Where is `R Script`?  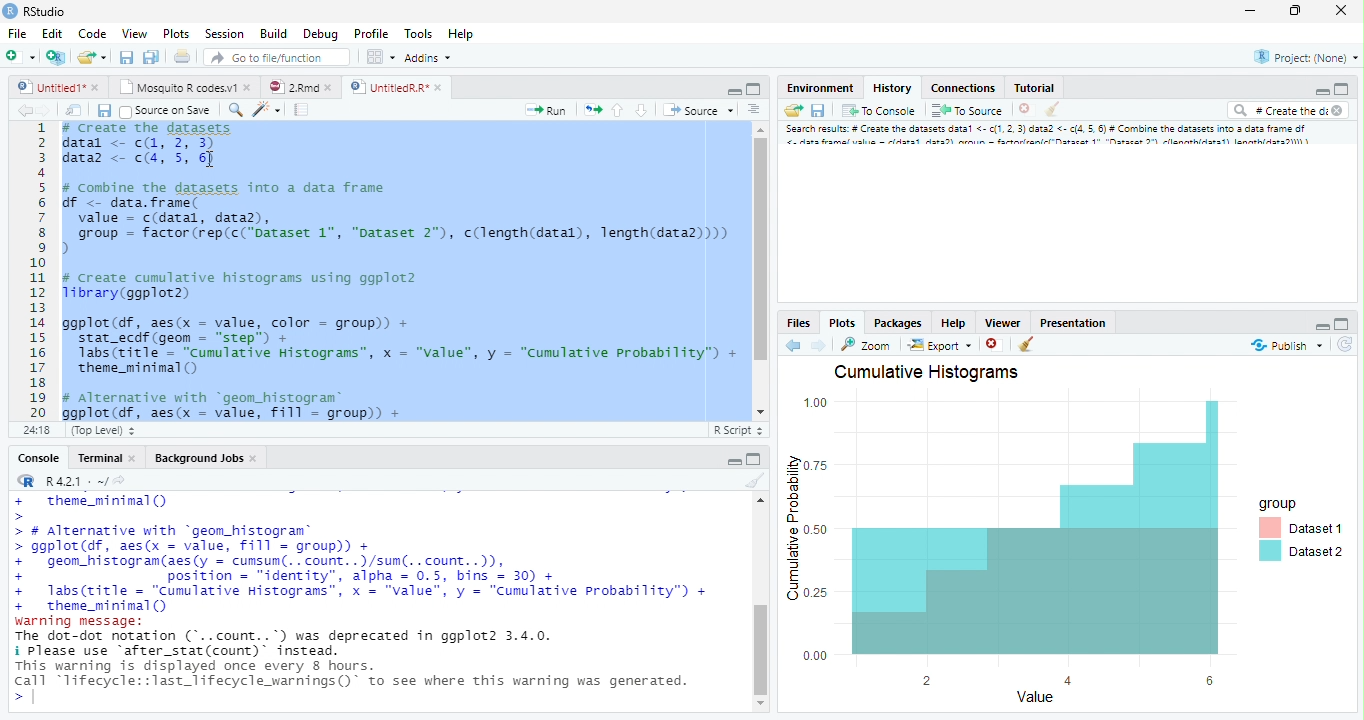 R Script is located at coordinates (738, 430).